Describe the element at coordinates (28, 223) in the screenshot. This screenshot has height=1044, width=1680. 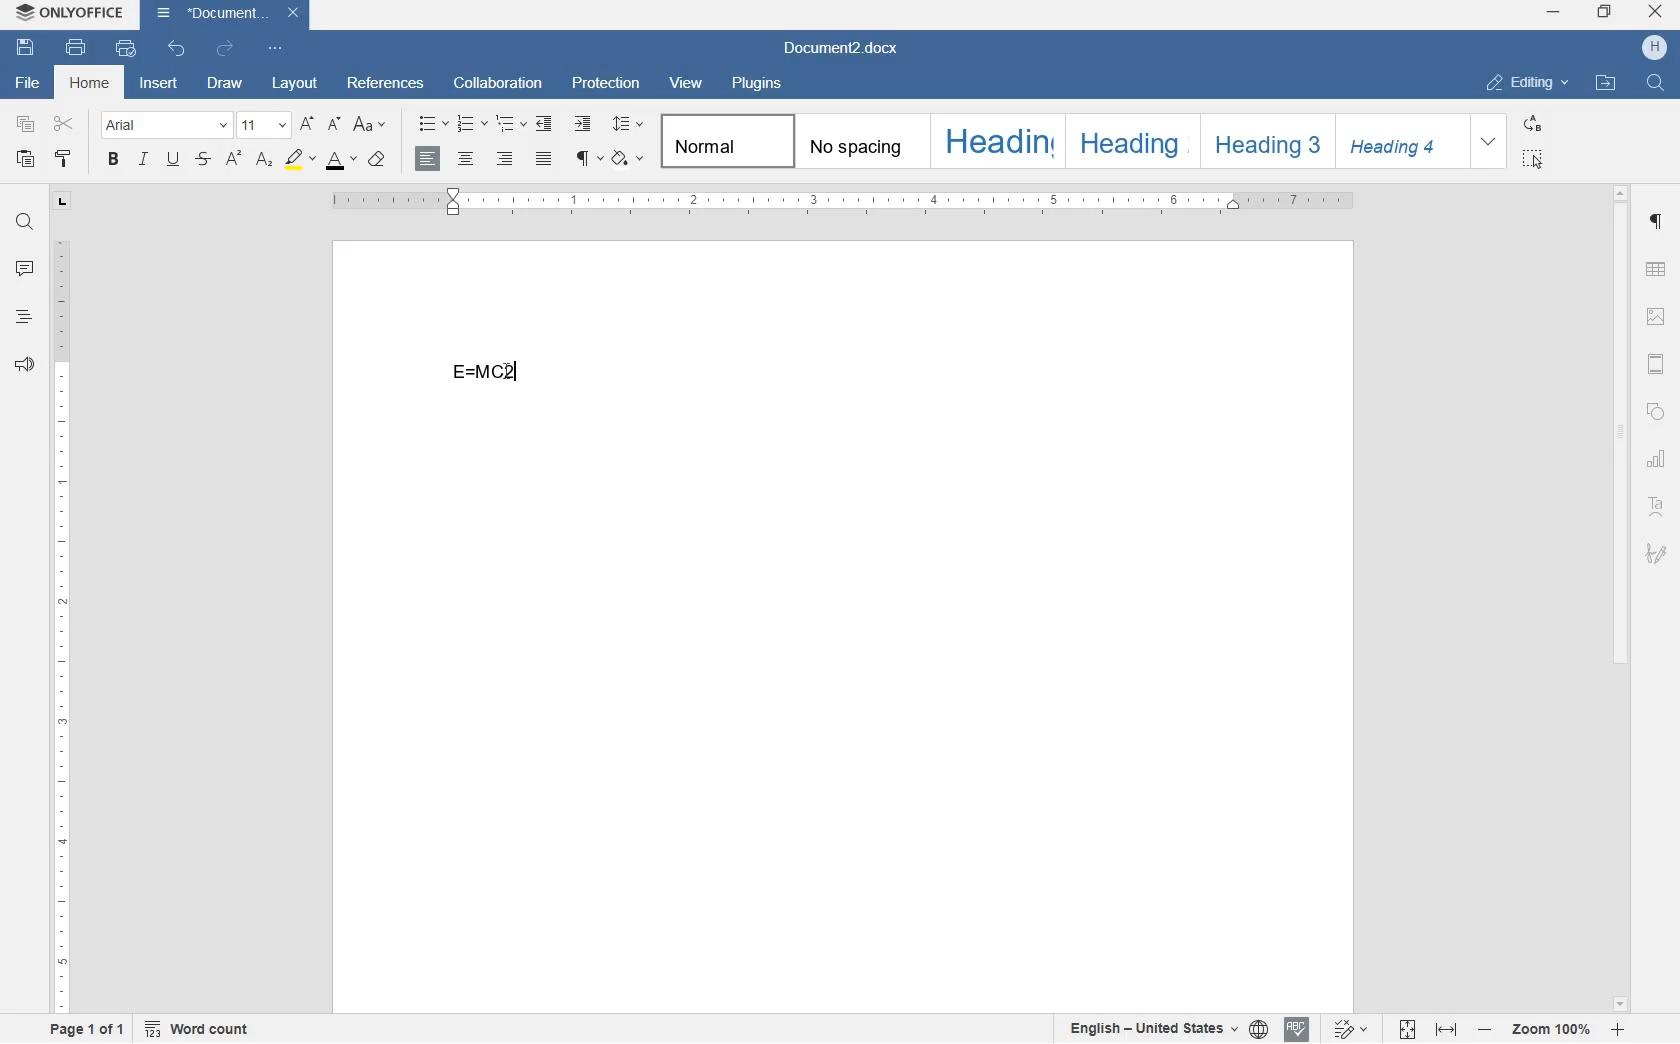
I see `find` at that location.